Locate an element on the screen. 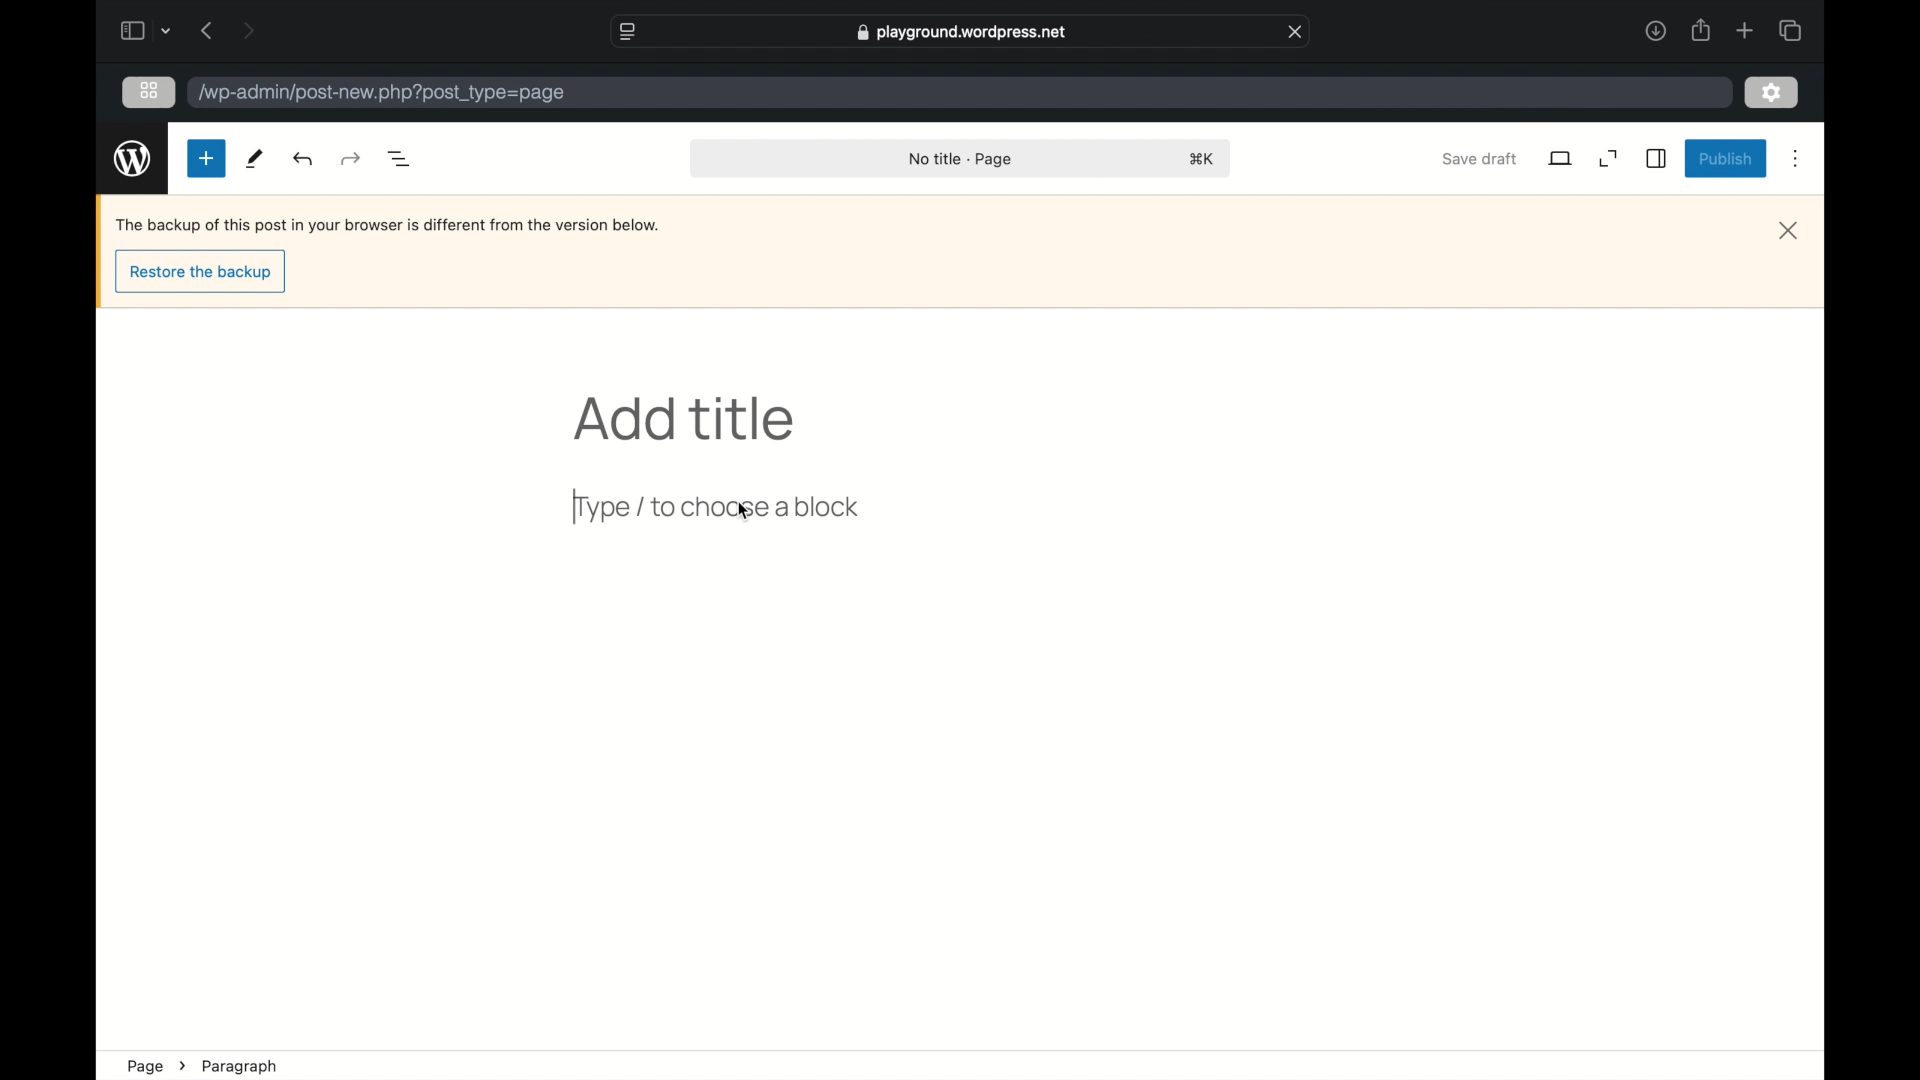 The width and height of the screenshot is (1920, 1080). tools is located at coordinates (253, 159).